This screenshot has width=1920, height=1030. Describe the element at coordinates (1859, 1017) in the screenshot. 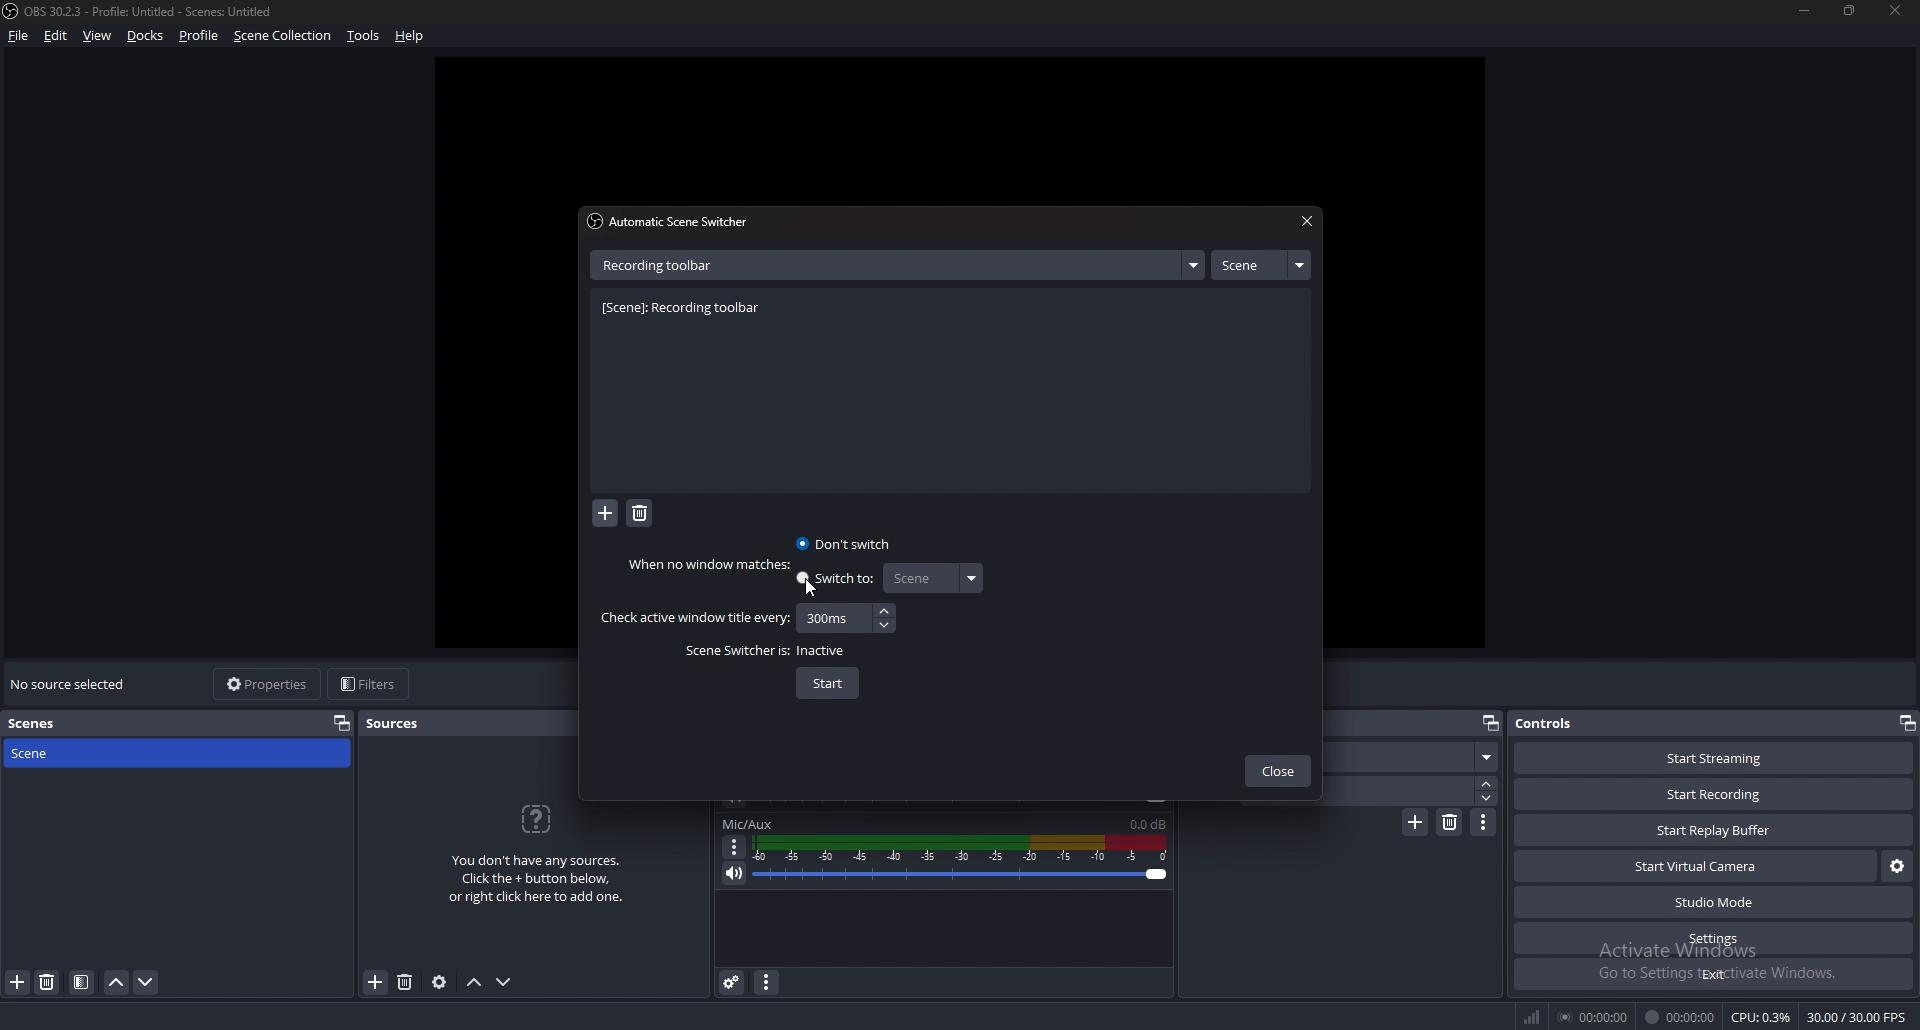

I see `fps` at that location.